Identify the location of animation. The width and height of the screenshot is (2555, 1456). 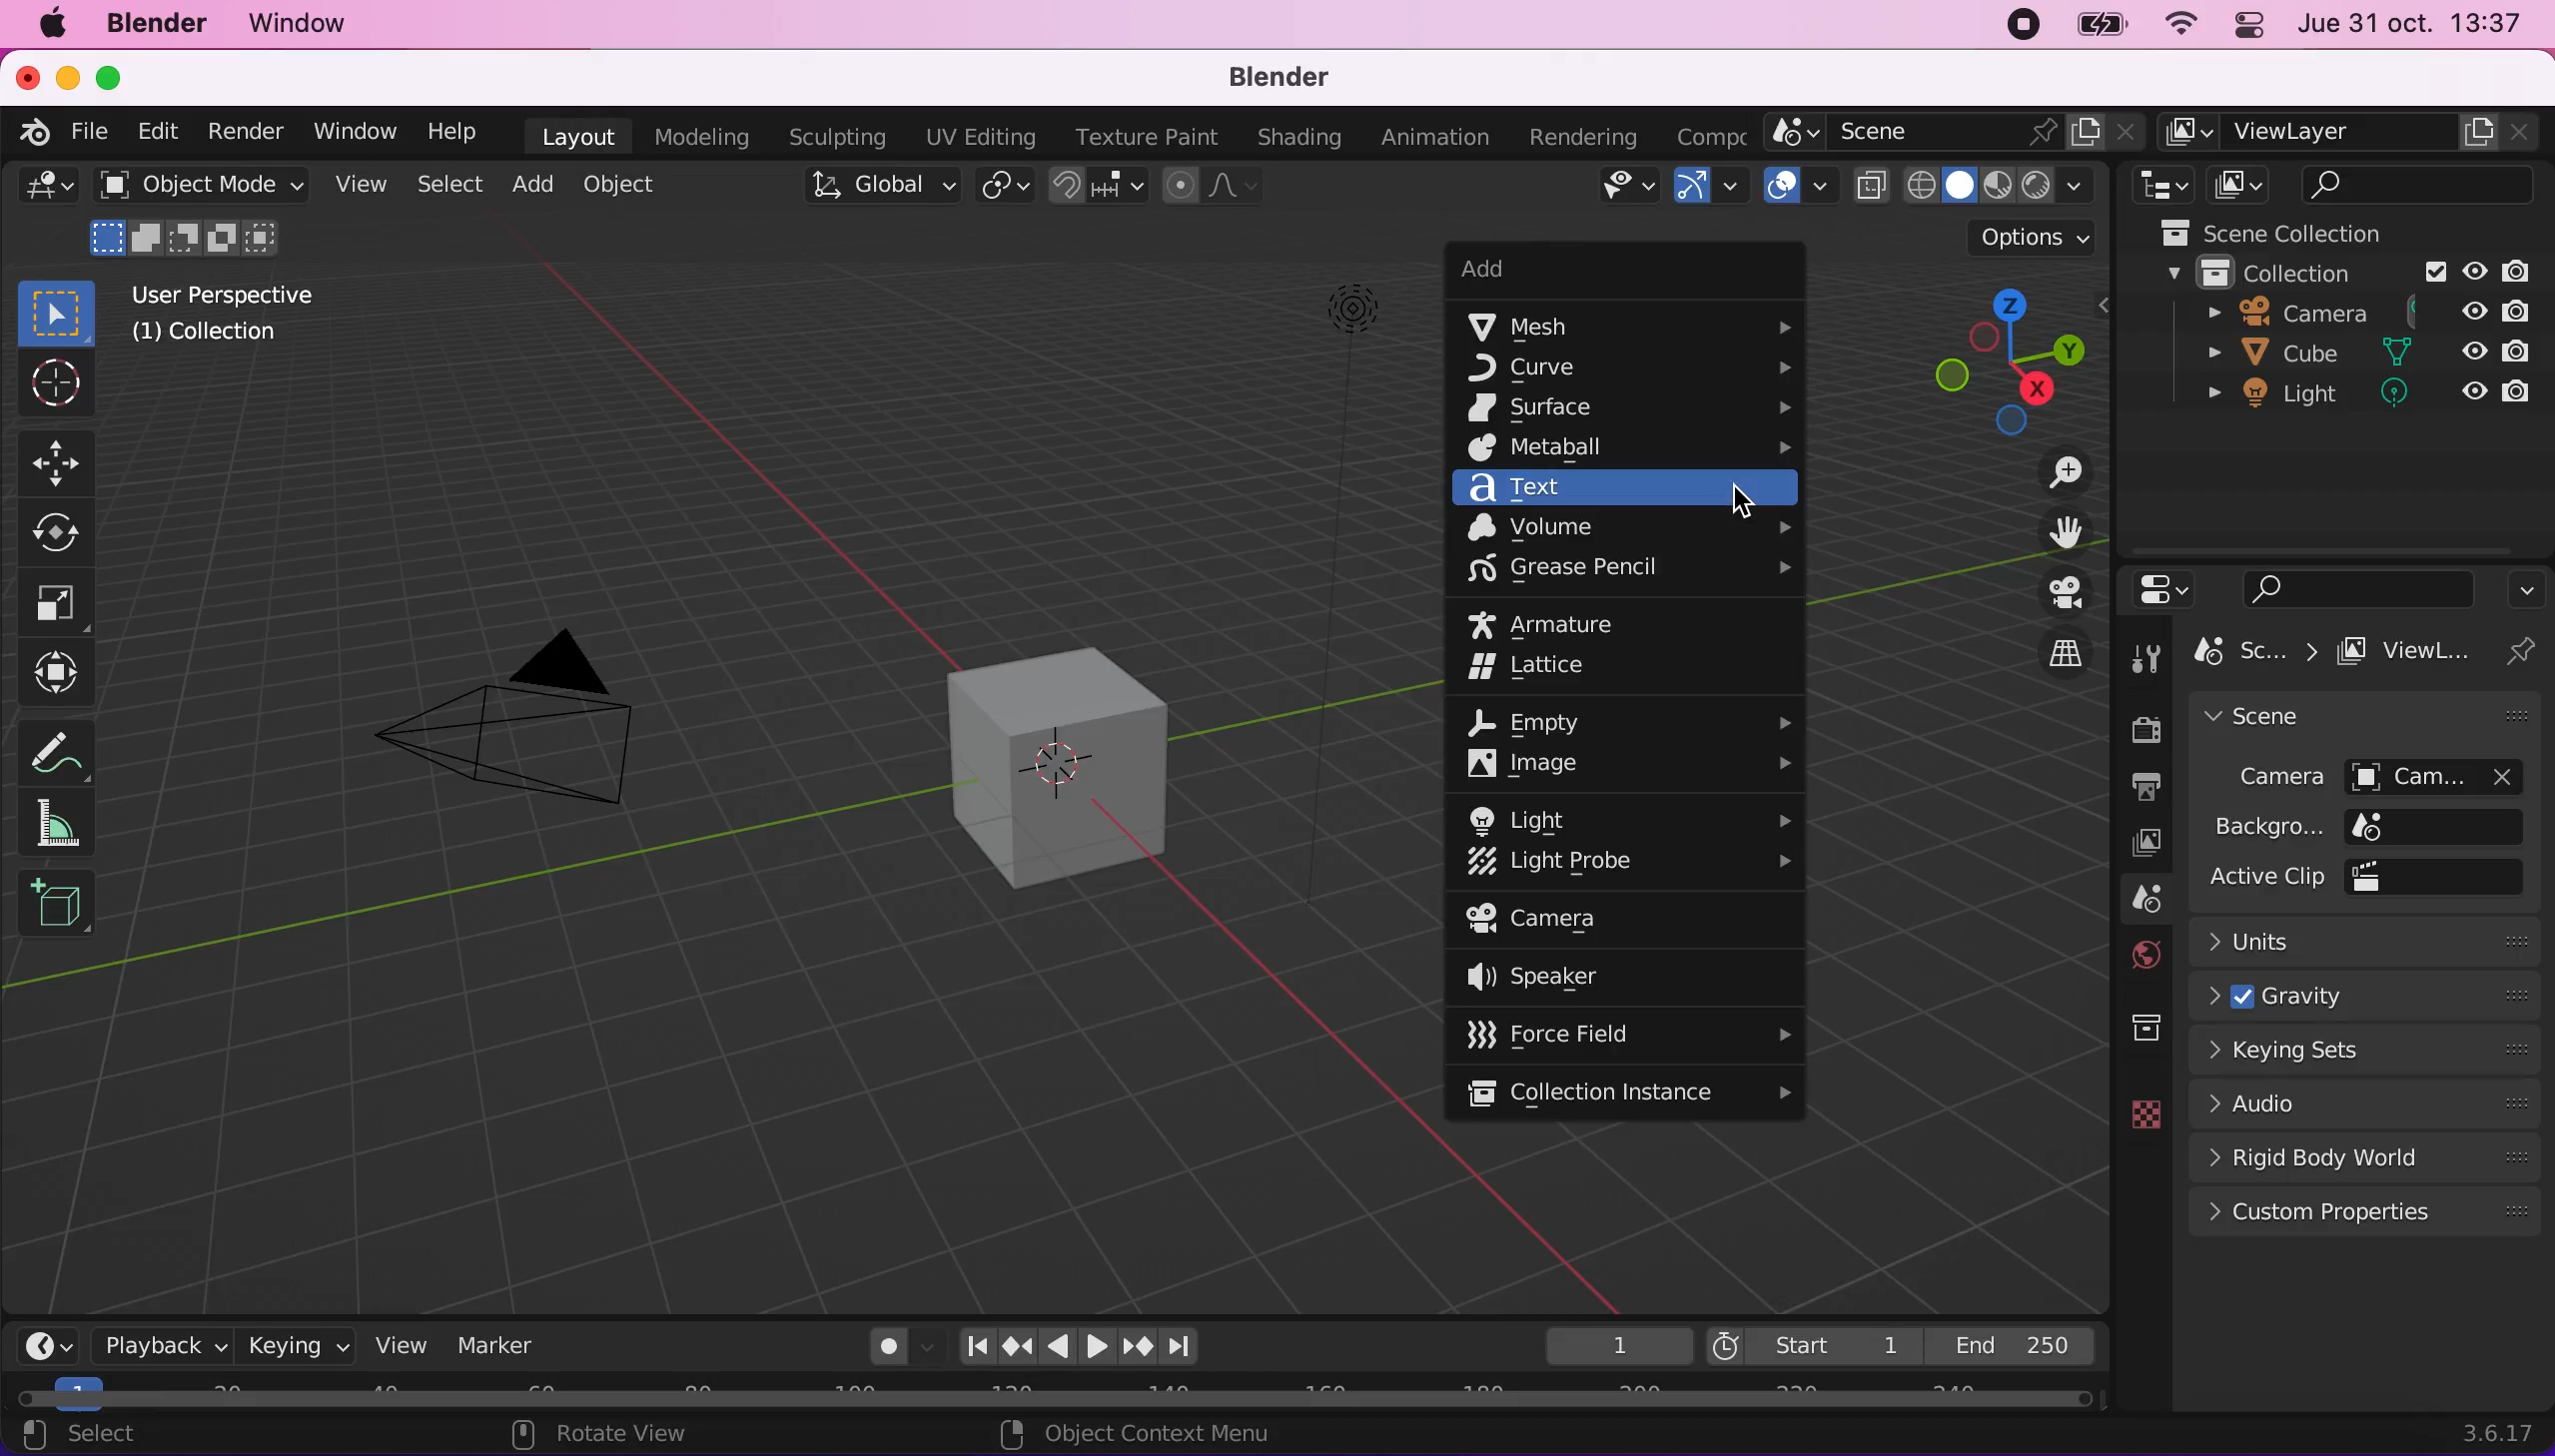
(1436, 137).